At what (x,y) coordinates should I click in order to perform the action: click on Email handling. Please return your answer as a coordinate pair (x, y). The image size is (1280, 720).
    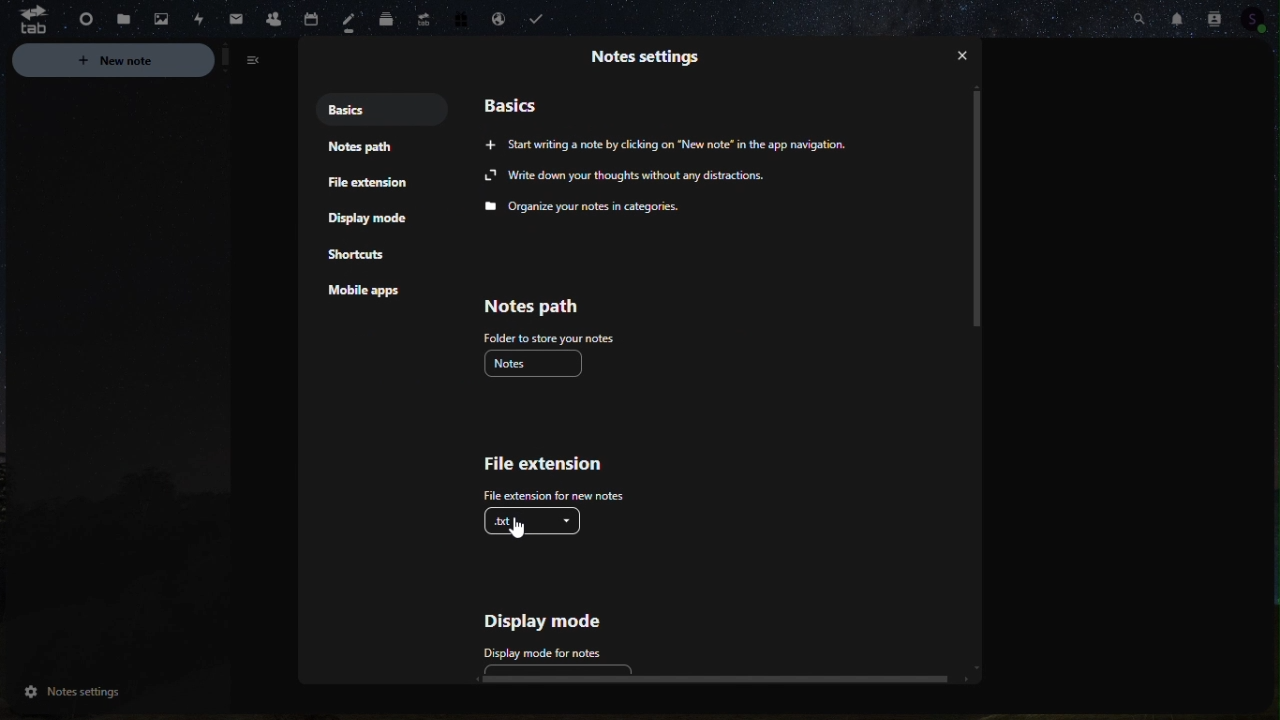
    Looking at the image, I should click on (497, 21).